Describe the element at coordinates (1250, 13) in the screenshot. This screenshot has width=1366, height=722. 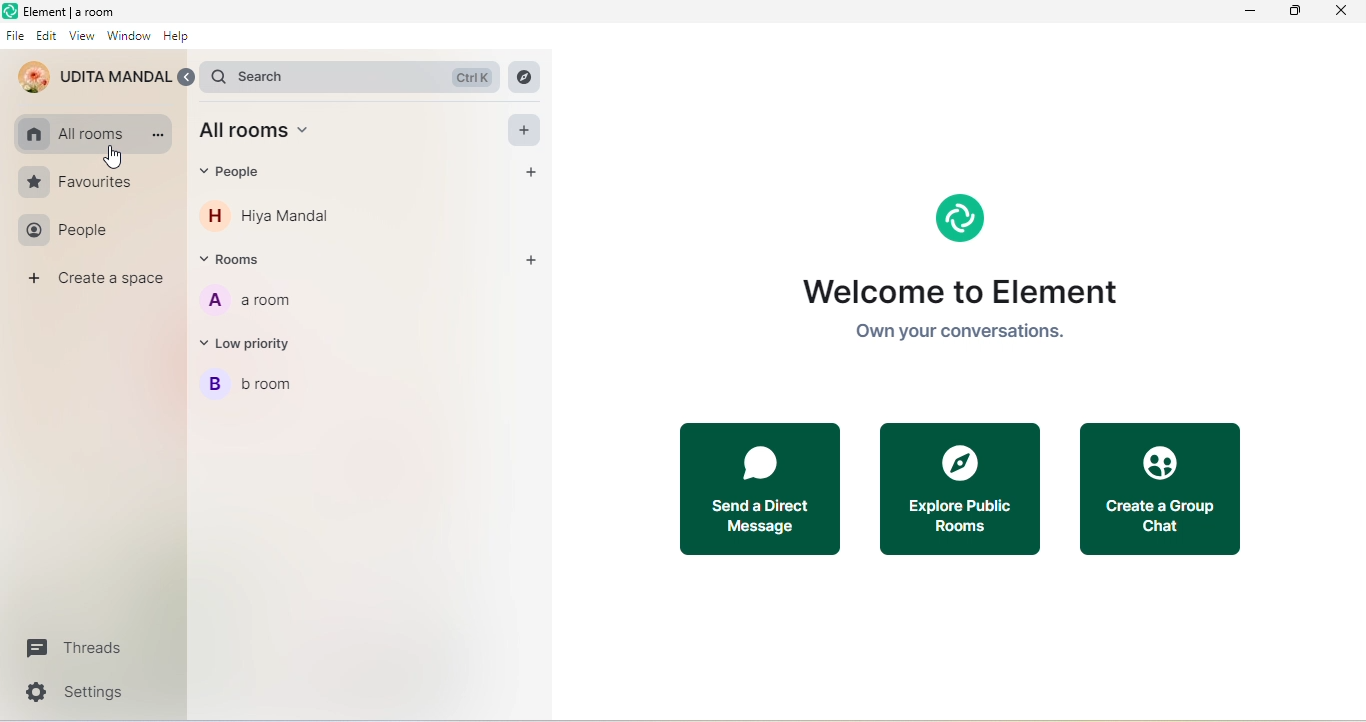
I see `Minimize` at that location.